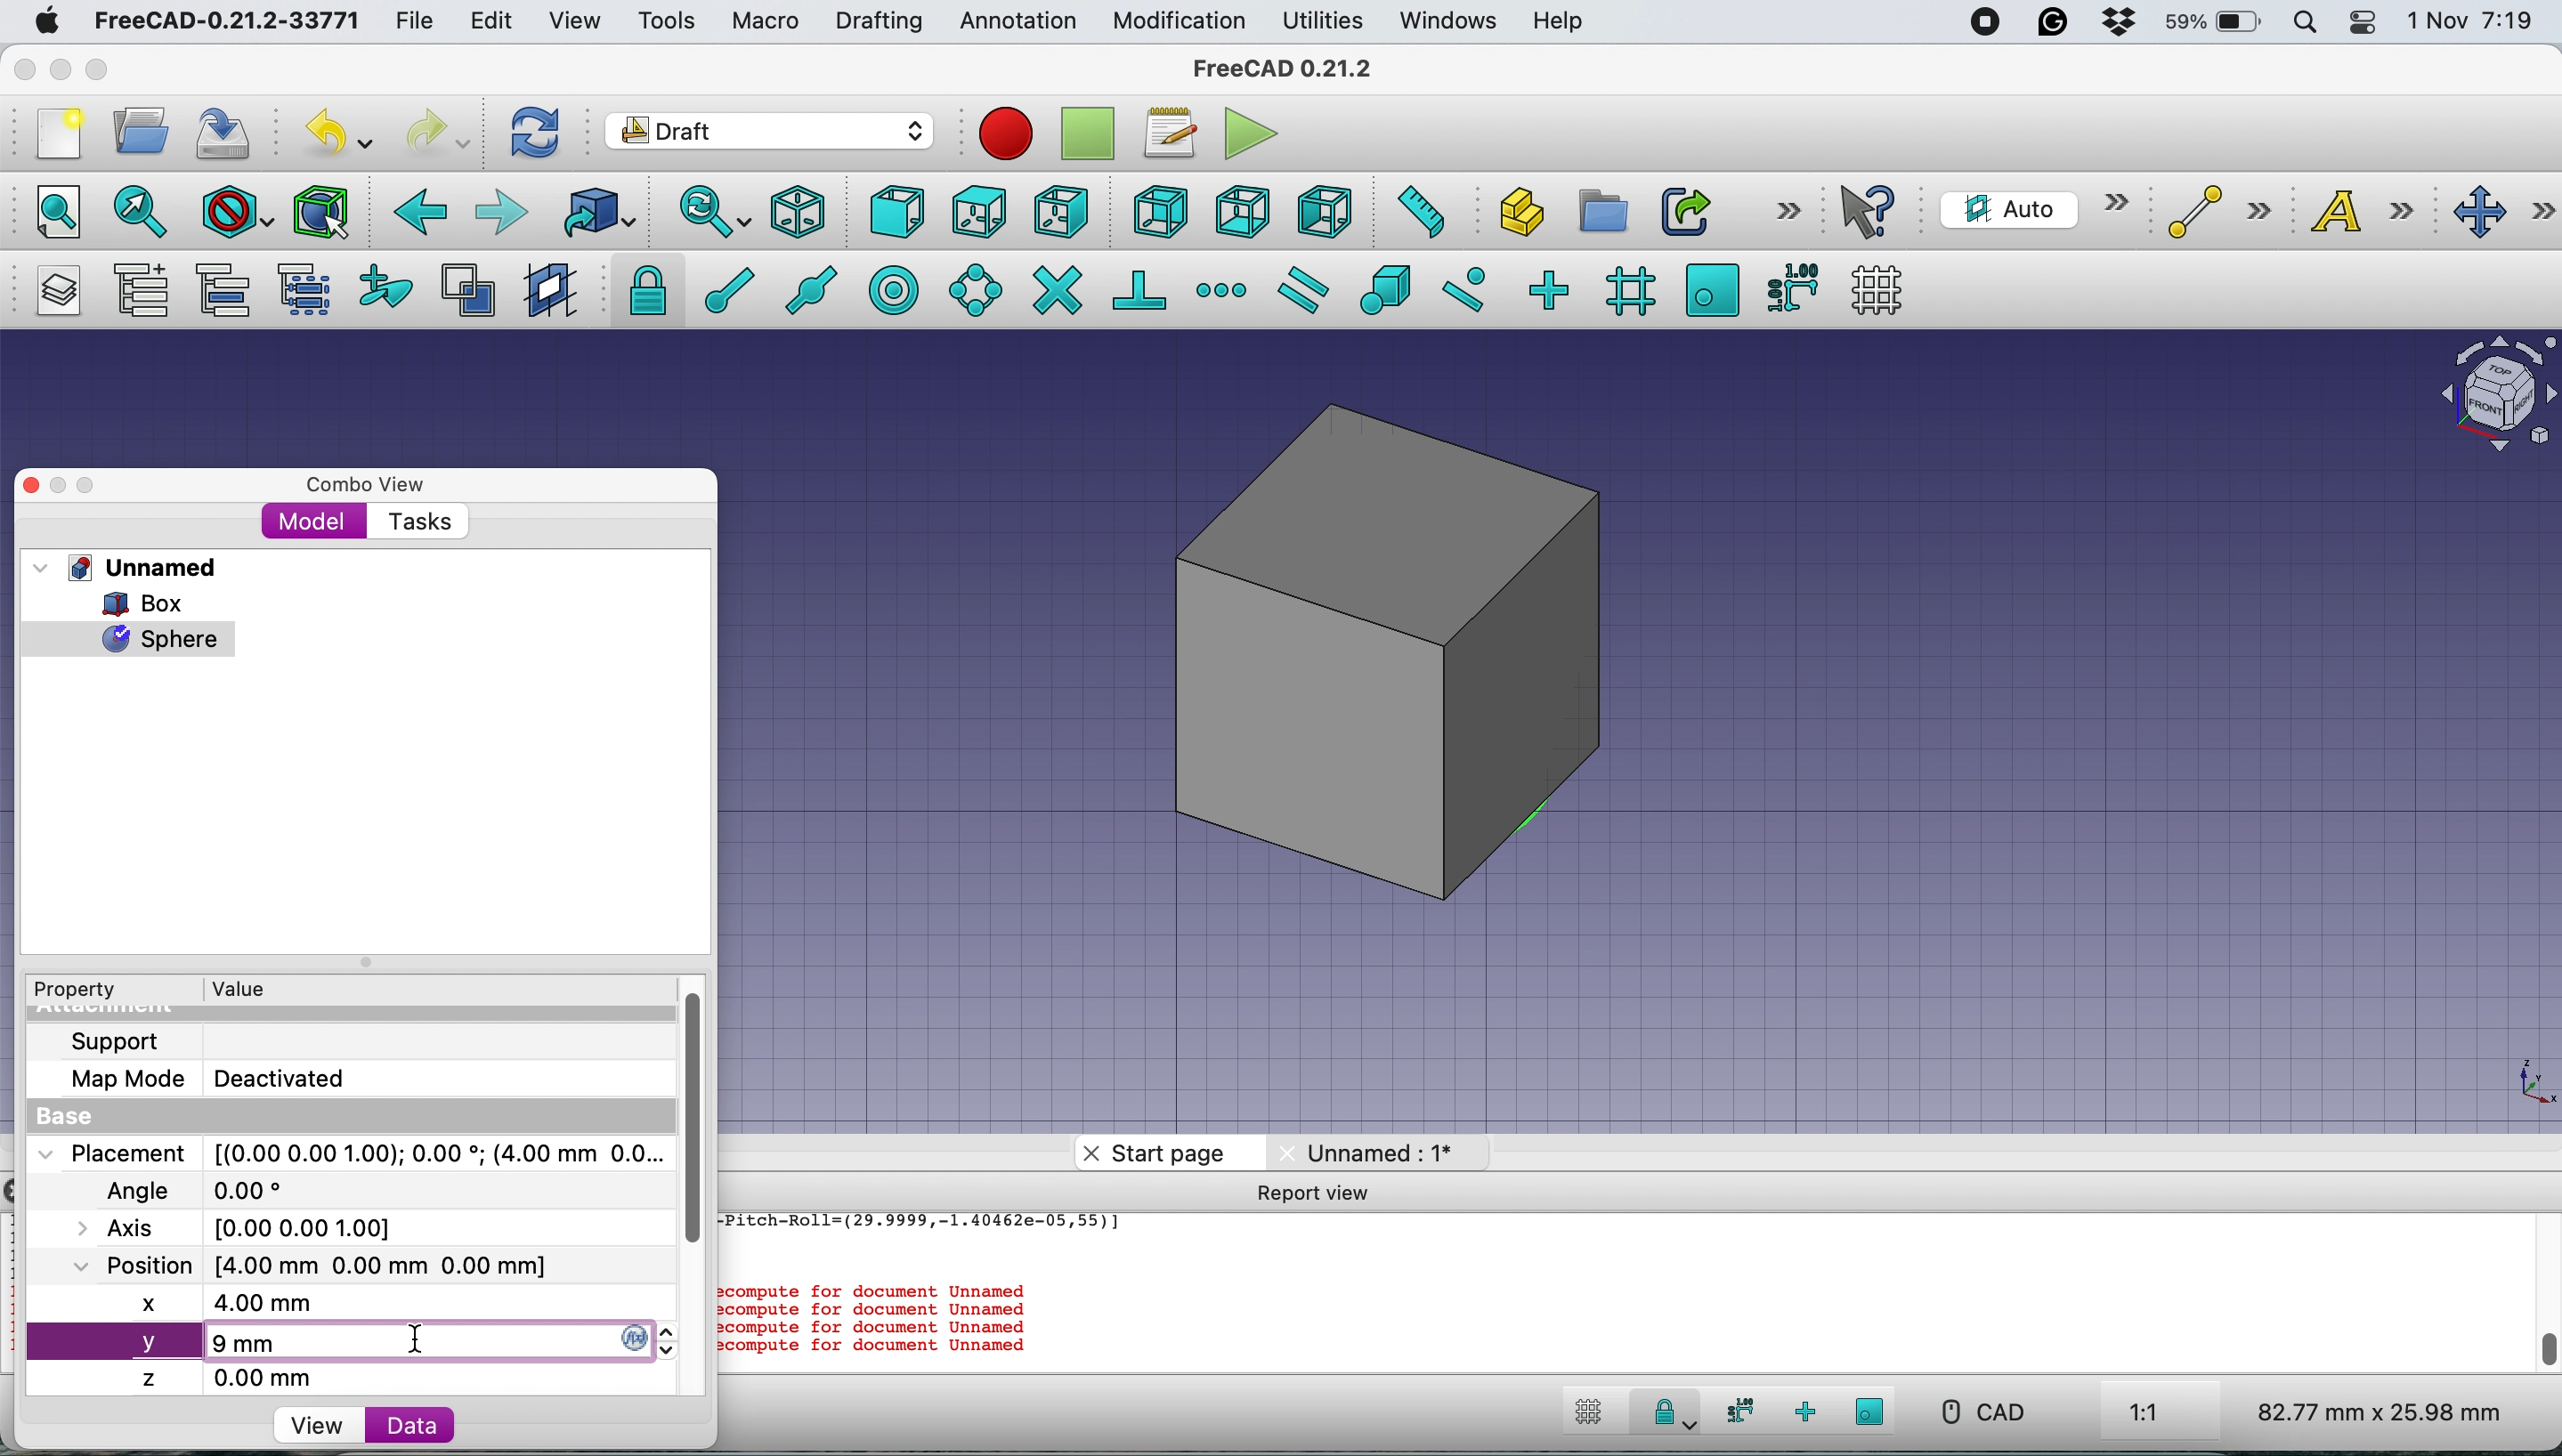  Describe the element at coordinates (1515, 215) in the screenshot. I see `create part` at that location.